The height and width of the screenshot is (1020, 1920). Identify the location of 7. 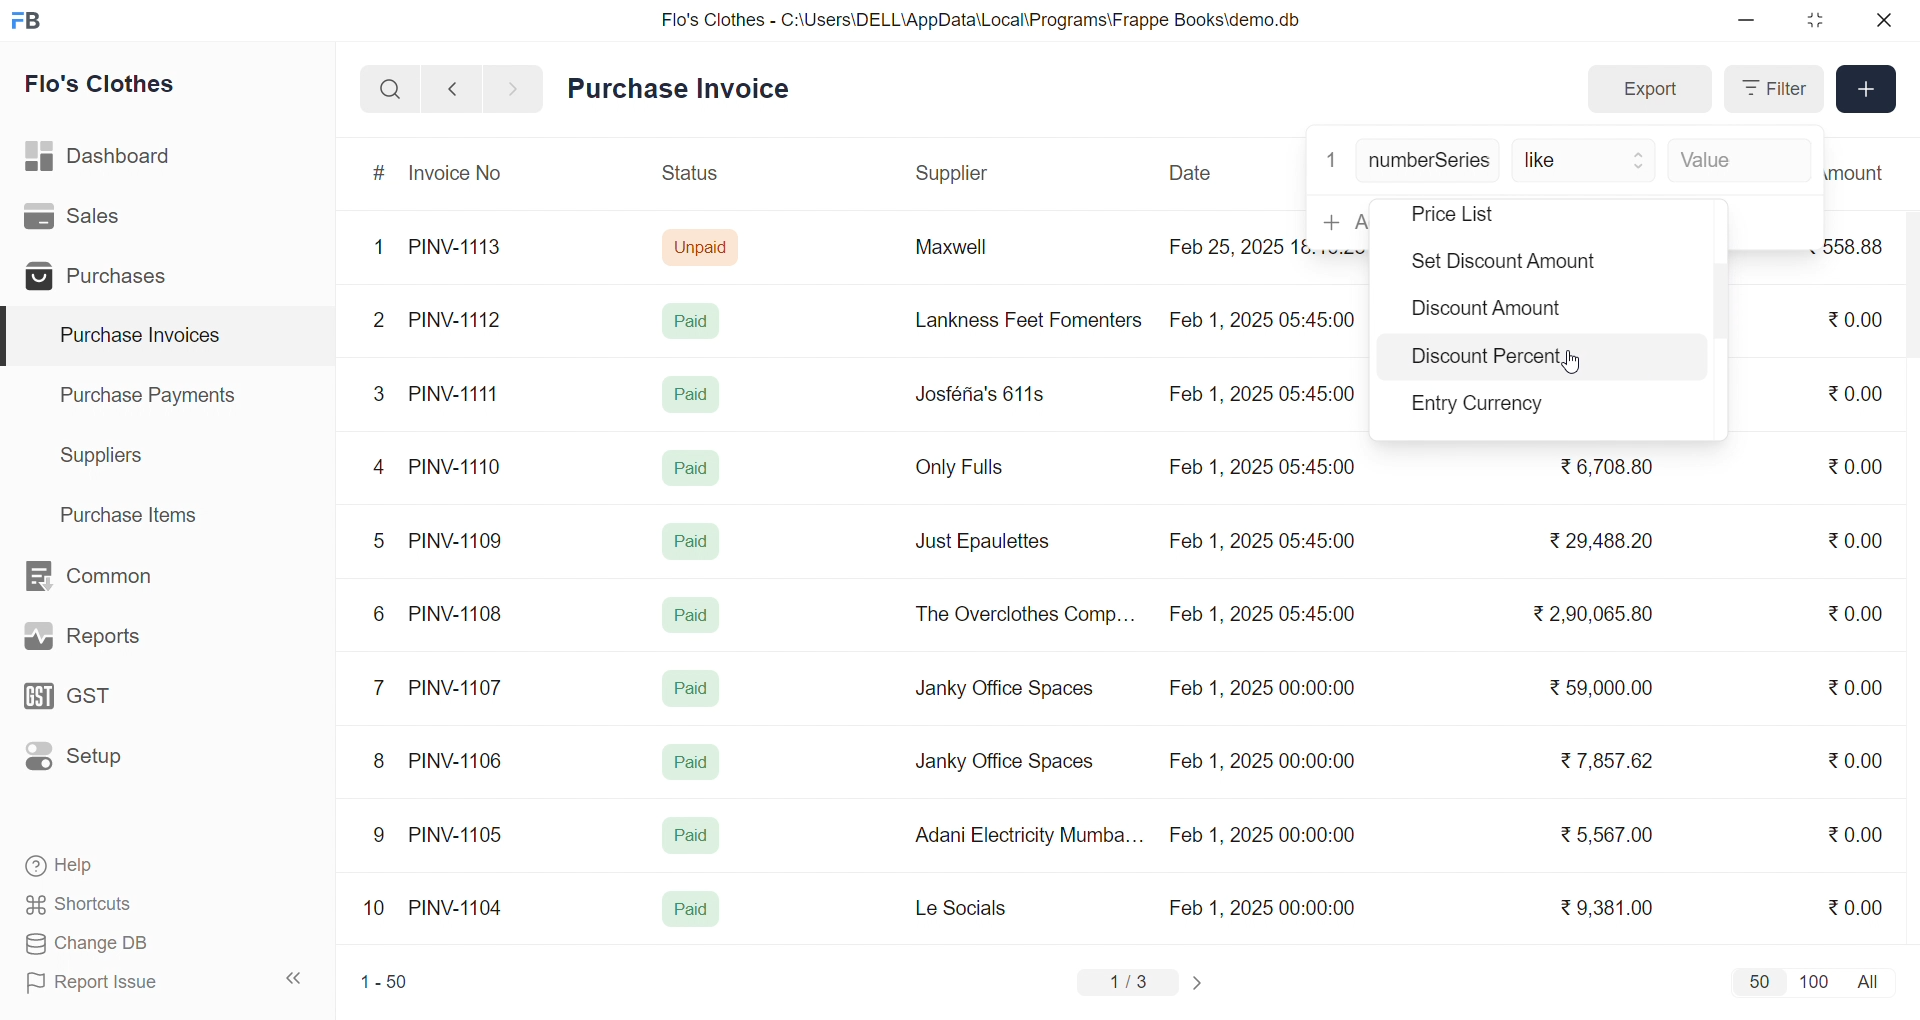
(383, 686).